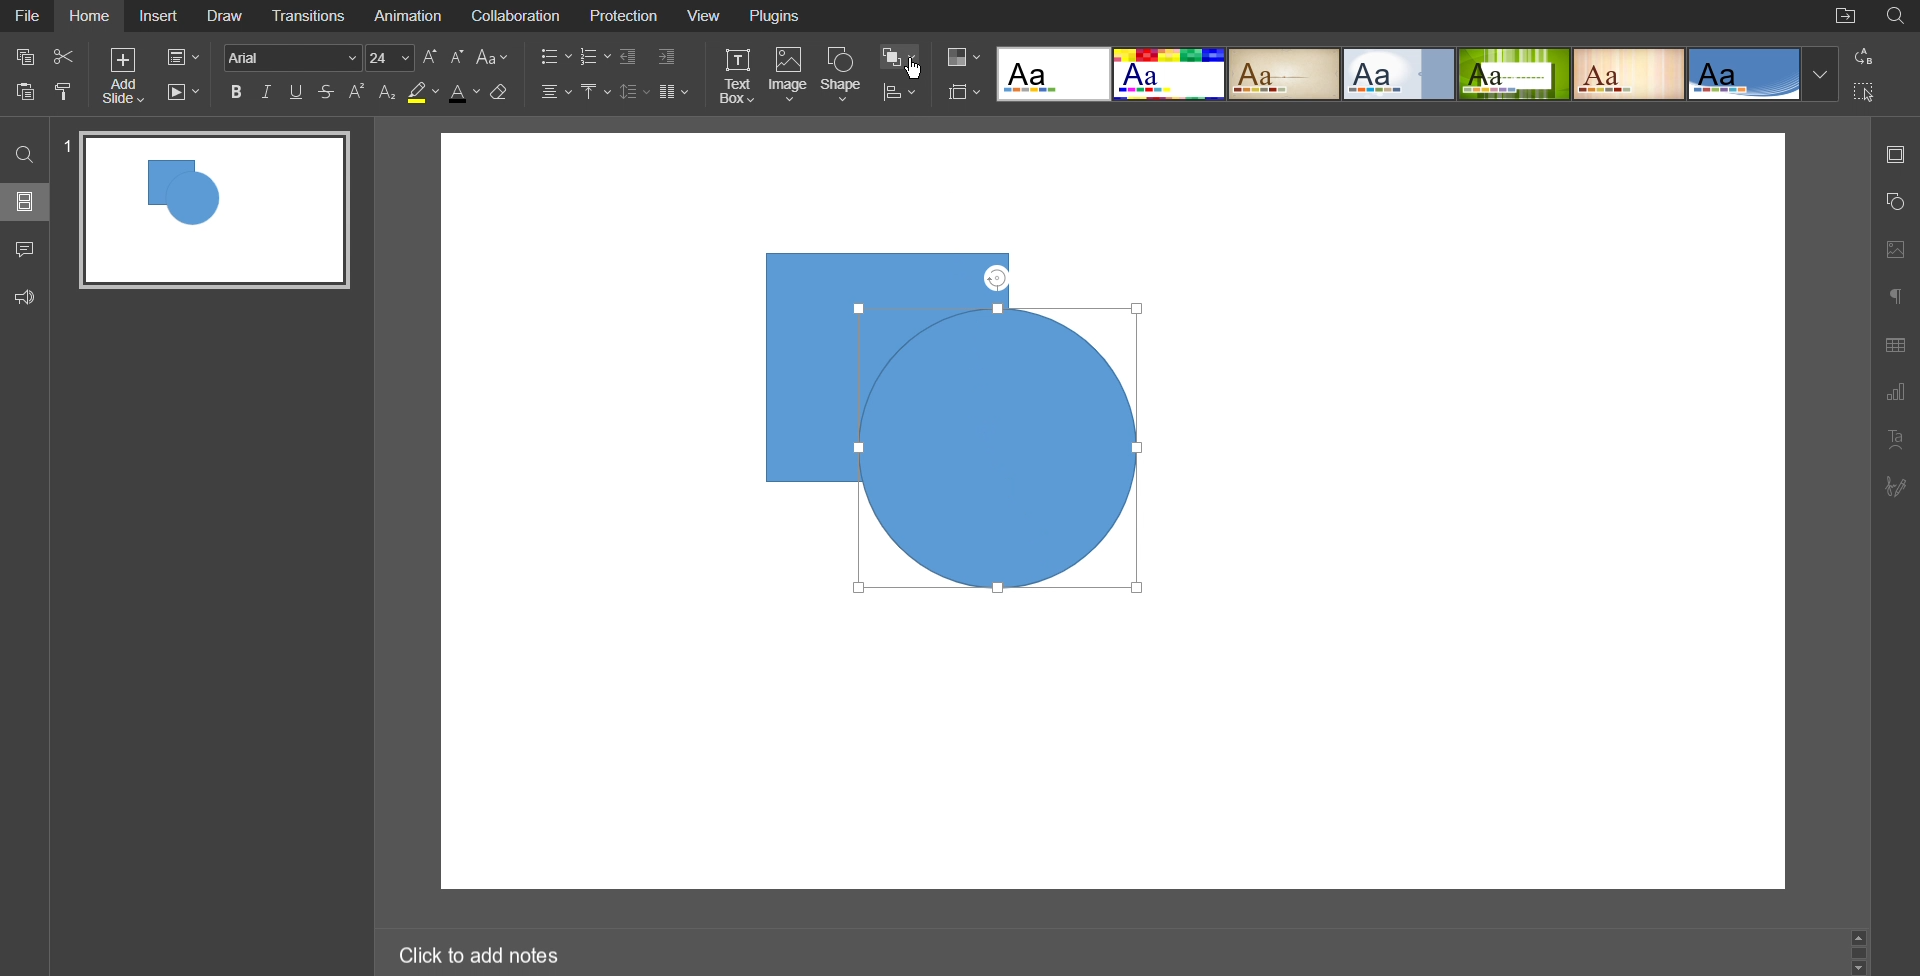  What do you see at coordinates (735, 77) in the screenshot?
I see `Text Box` at bounding box center [735, 77].